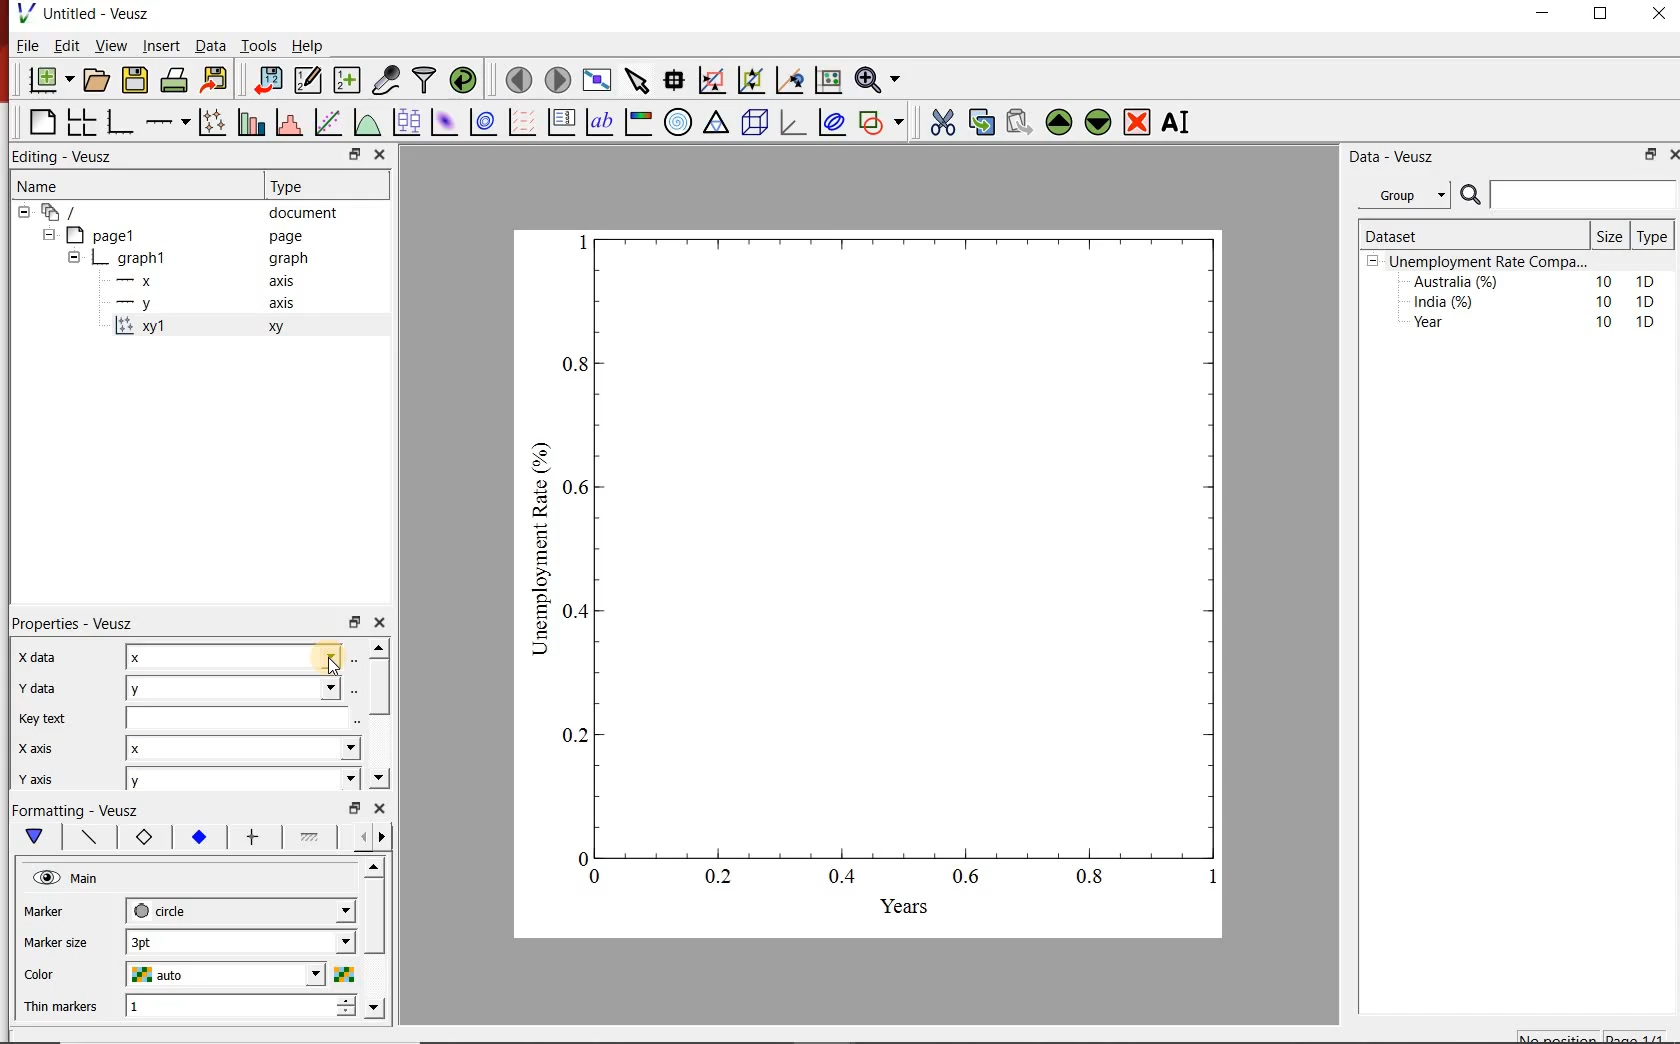 Image resolution: width=1680 pixels, height=1044 pixels. What do you see at coordinates (381, 623) in the screenshot?
I see `close` at bounding box center [381, 623].